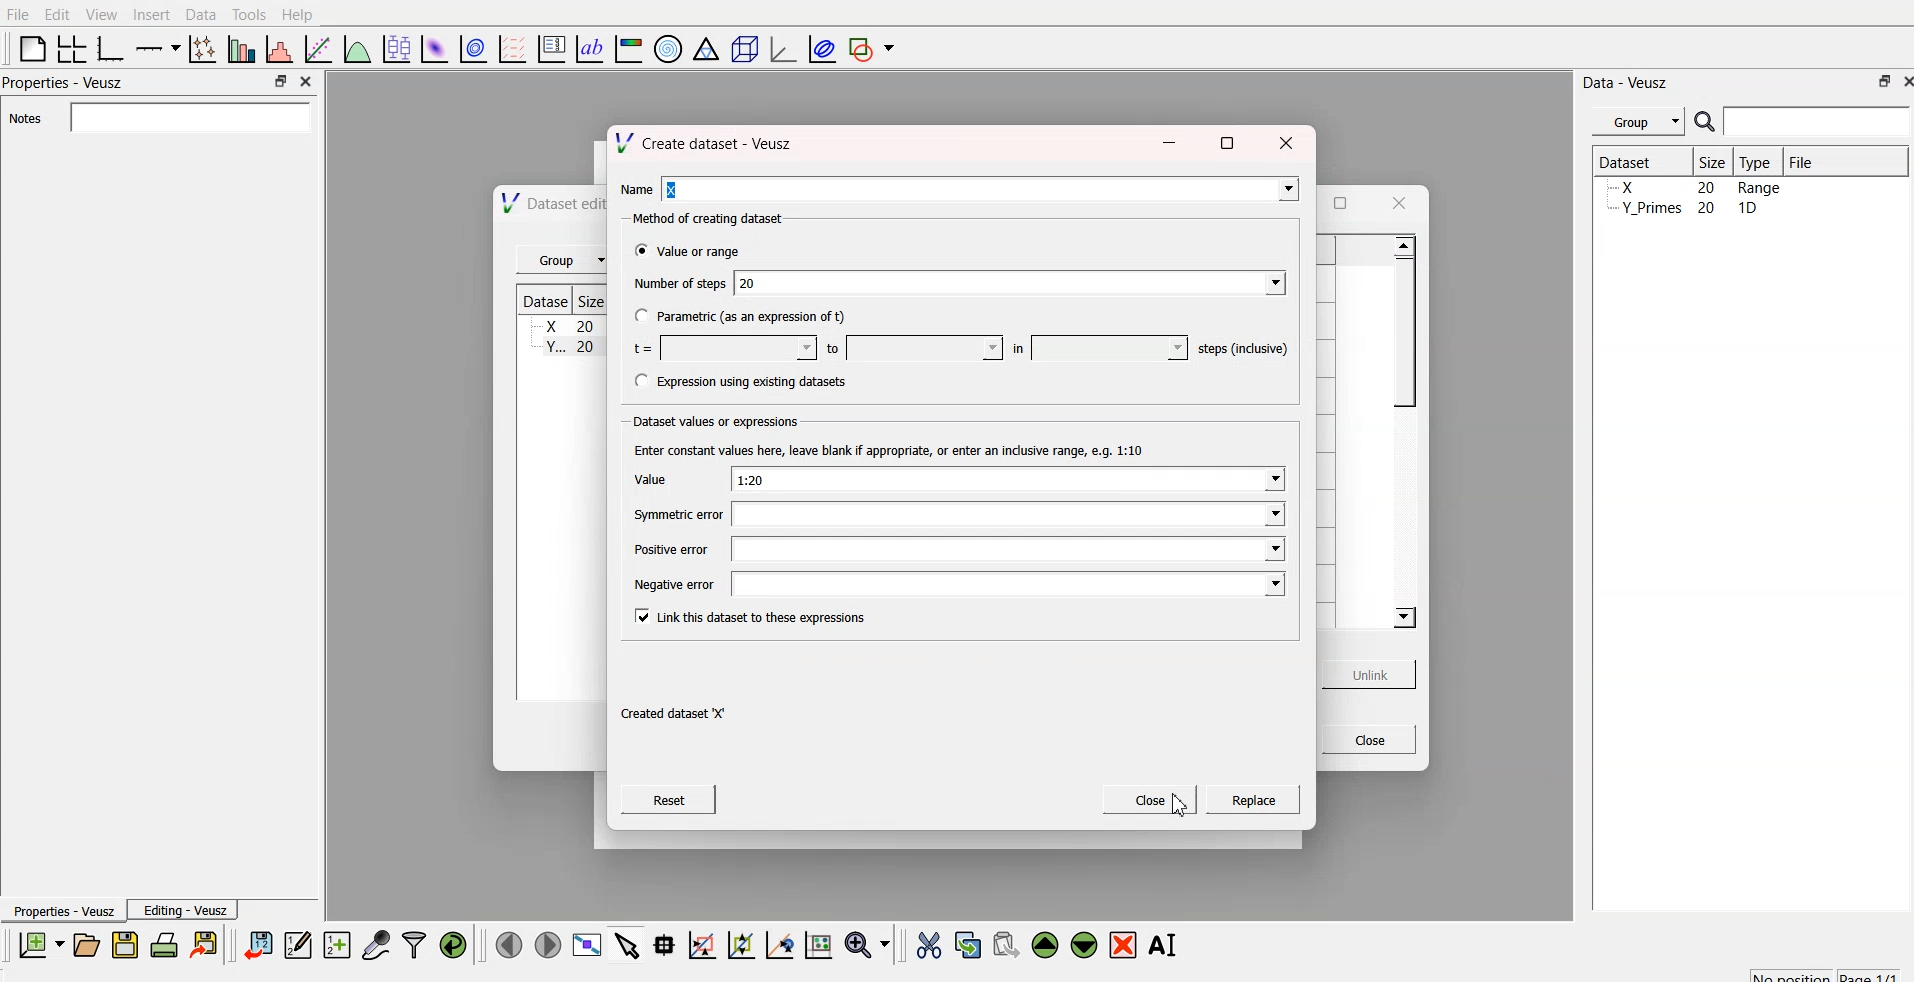 The image size is (1914, 982). What do you see at coordinates (671, 50) in the screenshot?
I see `polar graph` at bounding box center [671, 50].